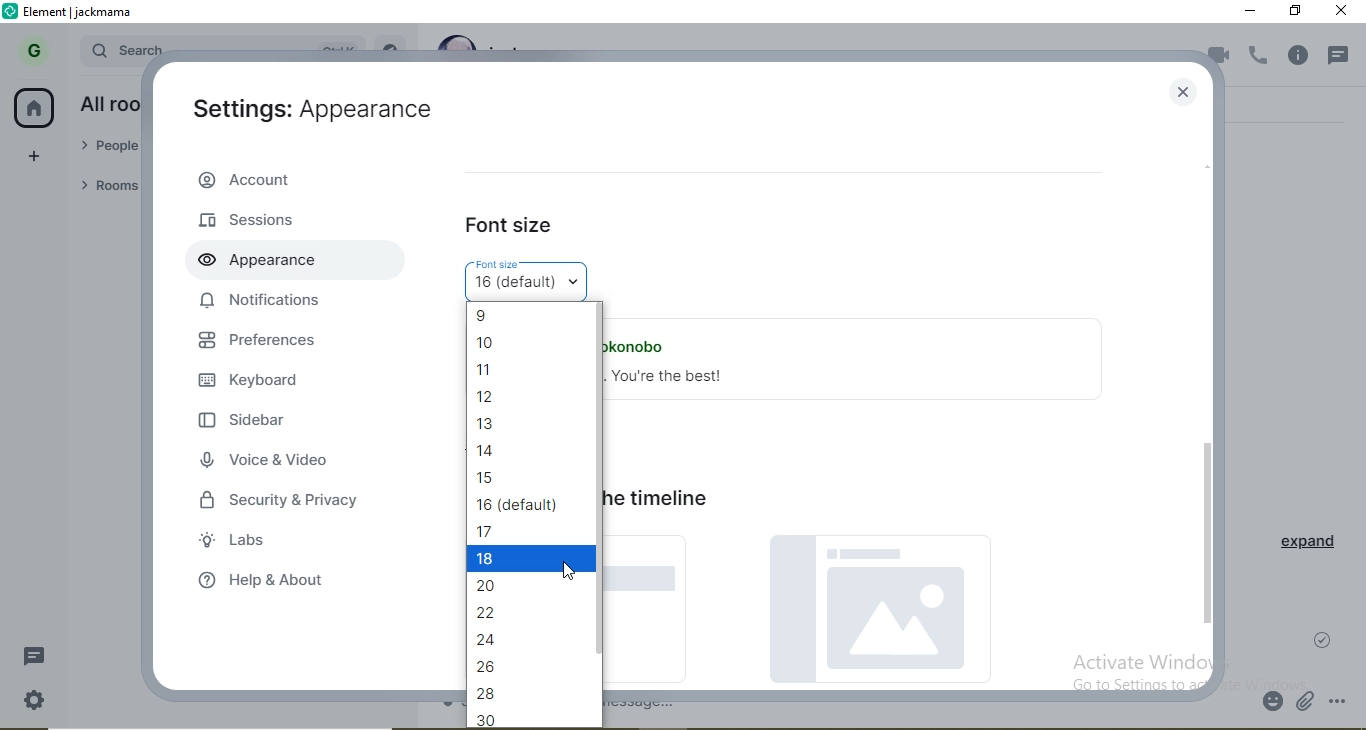 The height and width of the screenshot is (730, 1366). I want to click on cursor, so click(568, 573).